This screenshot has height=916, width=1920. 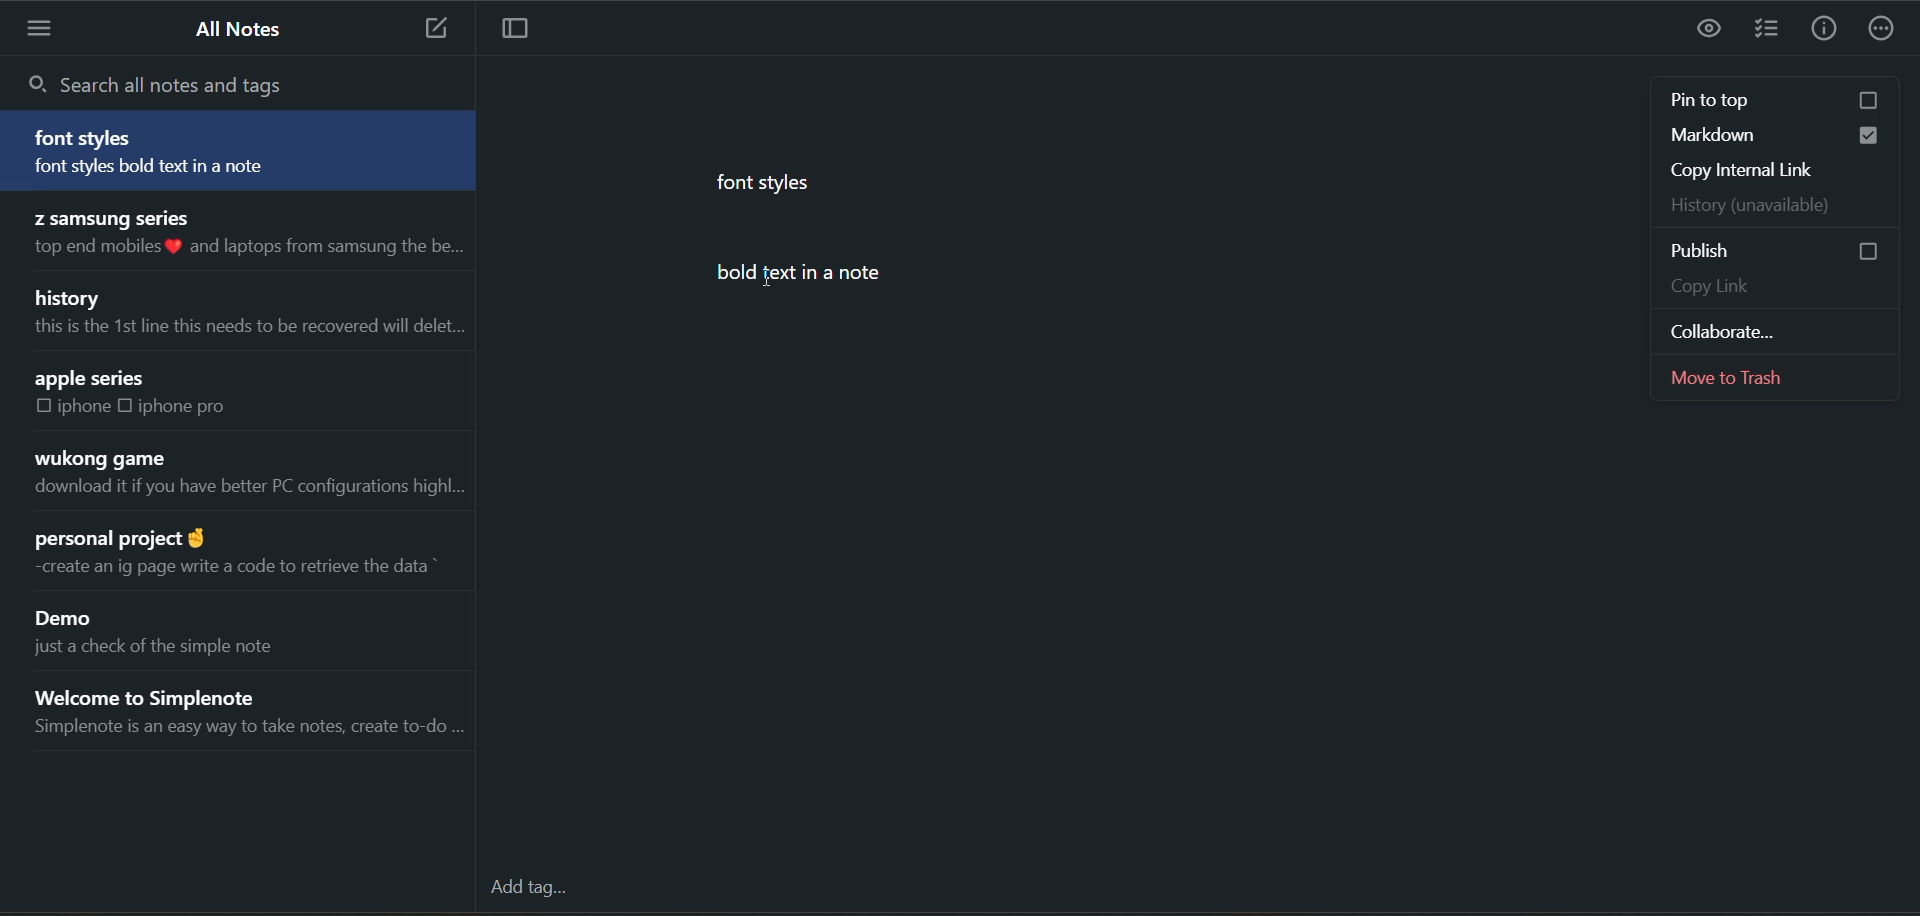 I want to click on copy internal link, so click(x=1775, y=168).